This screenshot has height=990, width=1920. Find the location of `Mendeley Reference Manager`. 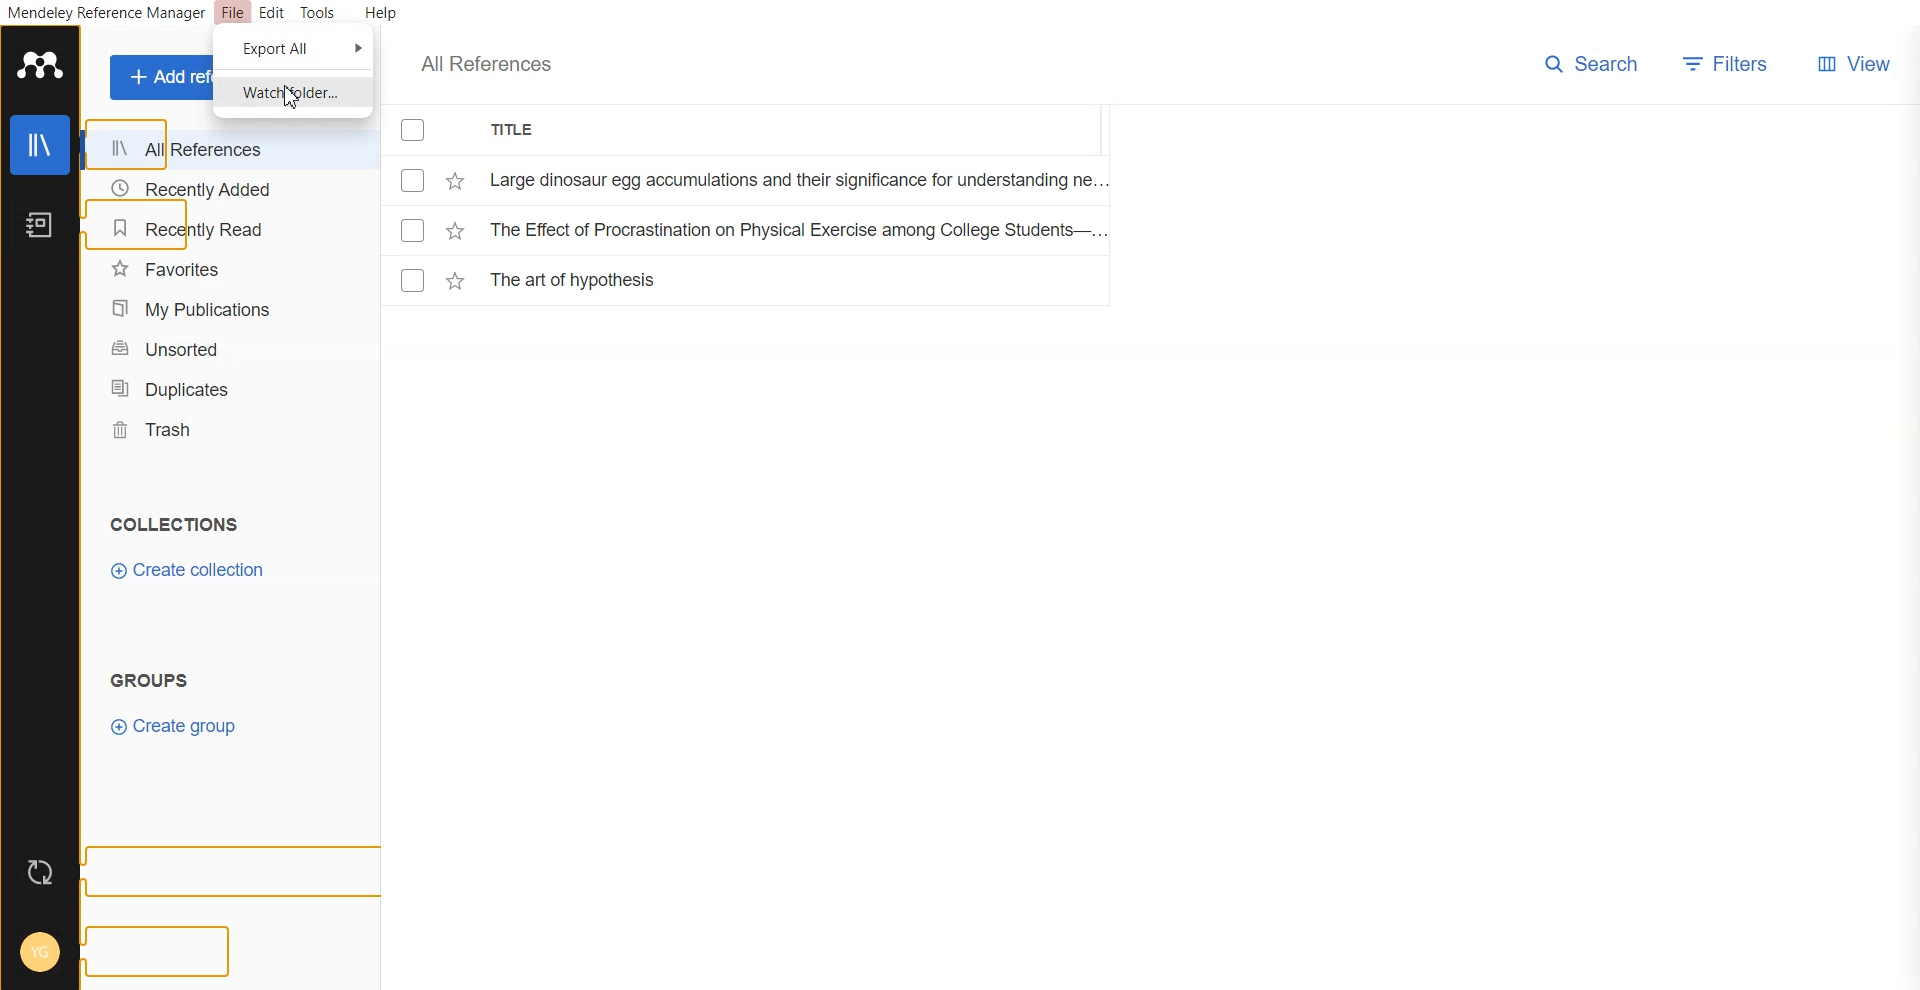

Mendeley Reference Manager is located at coordinates (105, 14).